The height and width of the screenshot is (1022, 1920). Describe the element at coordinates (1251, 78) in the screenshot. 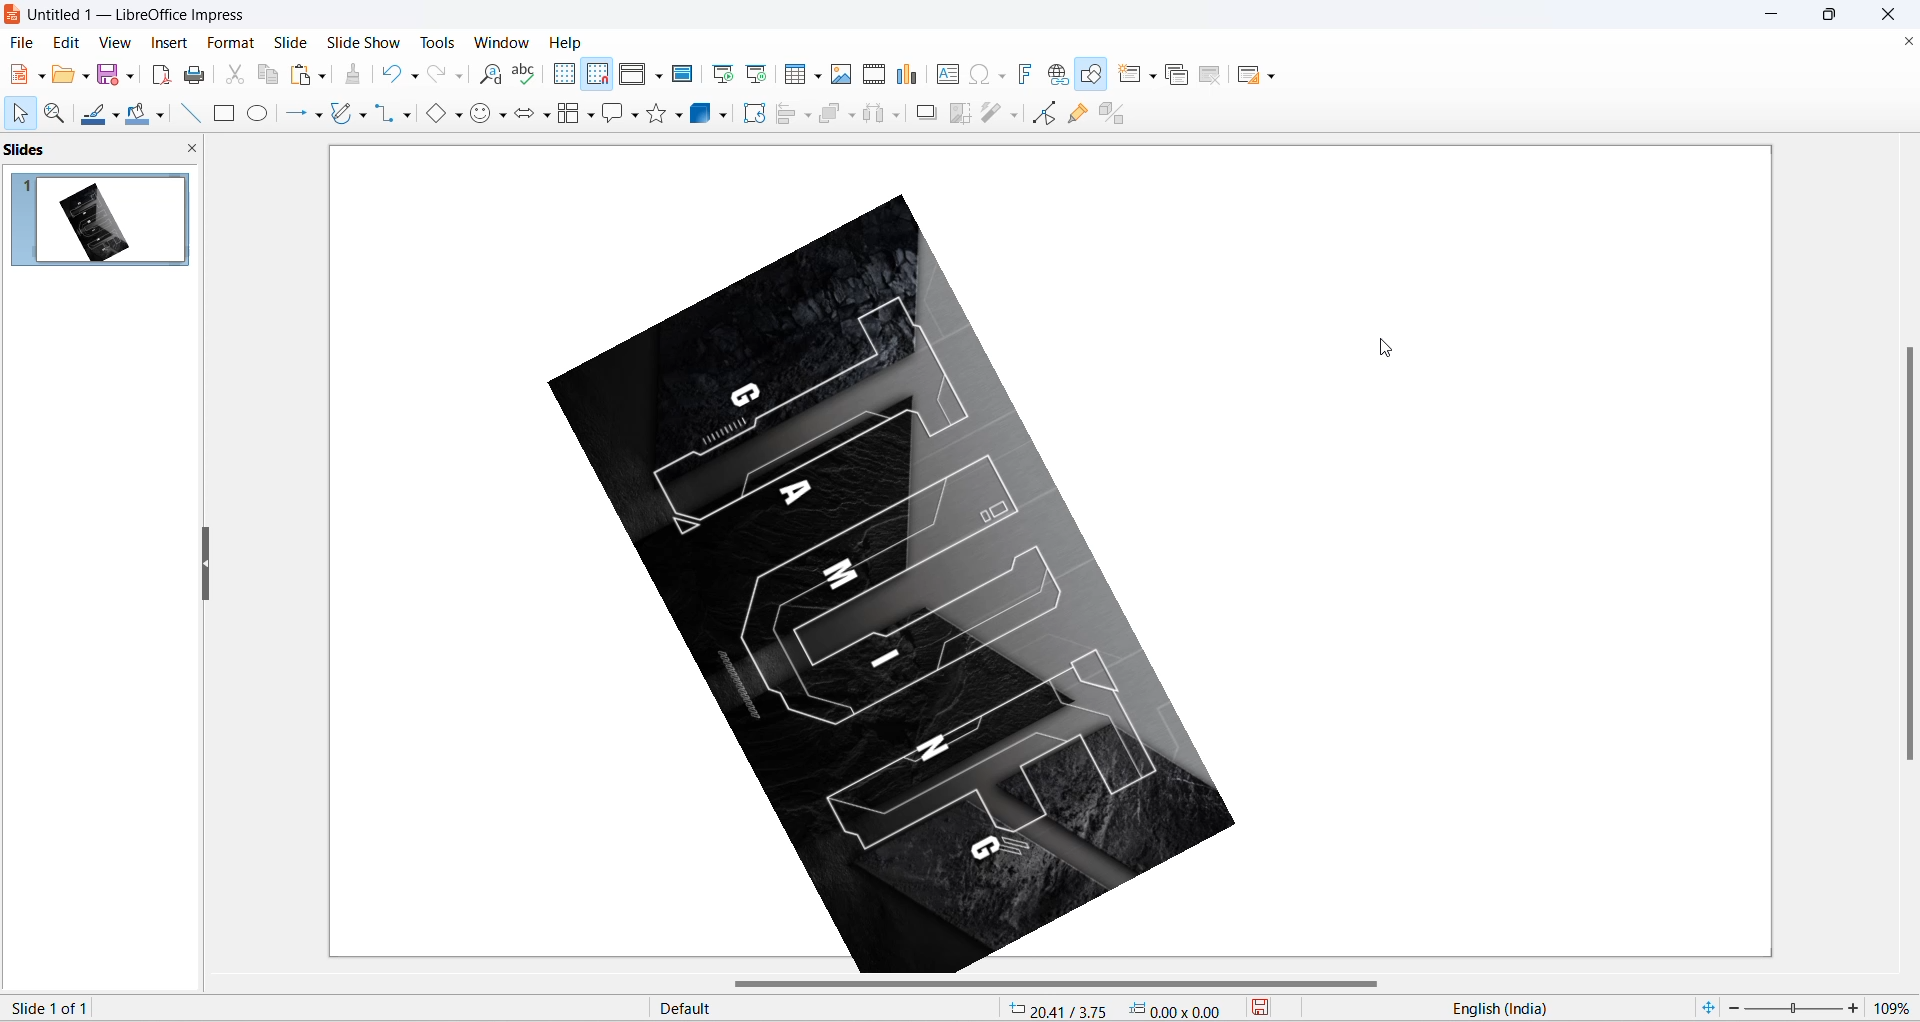

I see `slide layout icon` at that location.